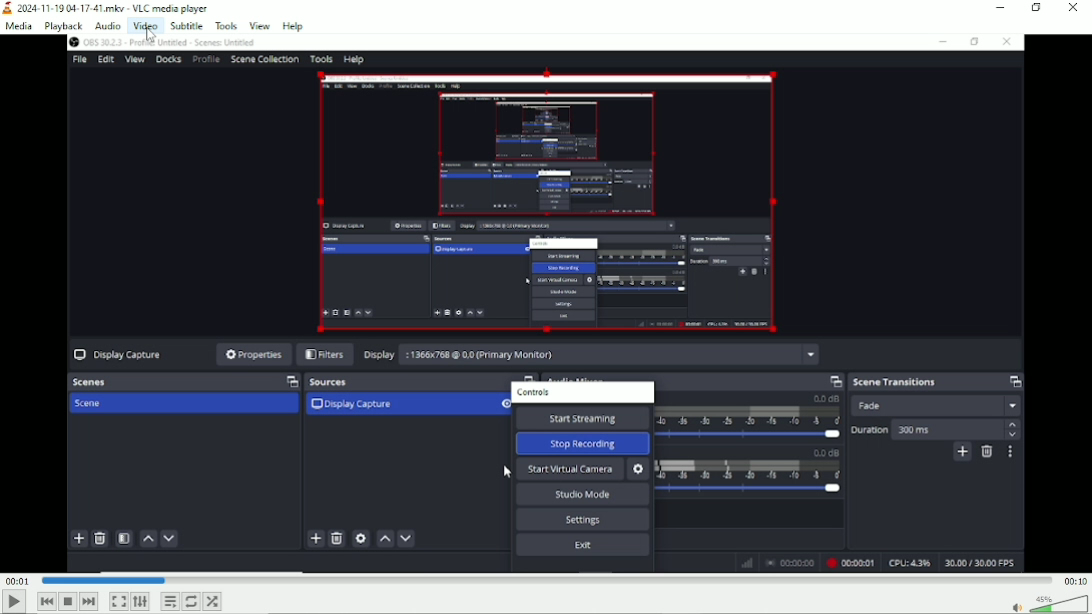 This screenshot has height=614, width=1092. What do you see at coordinates (260, 24) in the screenshot?
I see `View` at bounding box center [260, 24].